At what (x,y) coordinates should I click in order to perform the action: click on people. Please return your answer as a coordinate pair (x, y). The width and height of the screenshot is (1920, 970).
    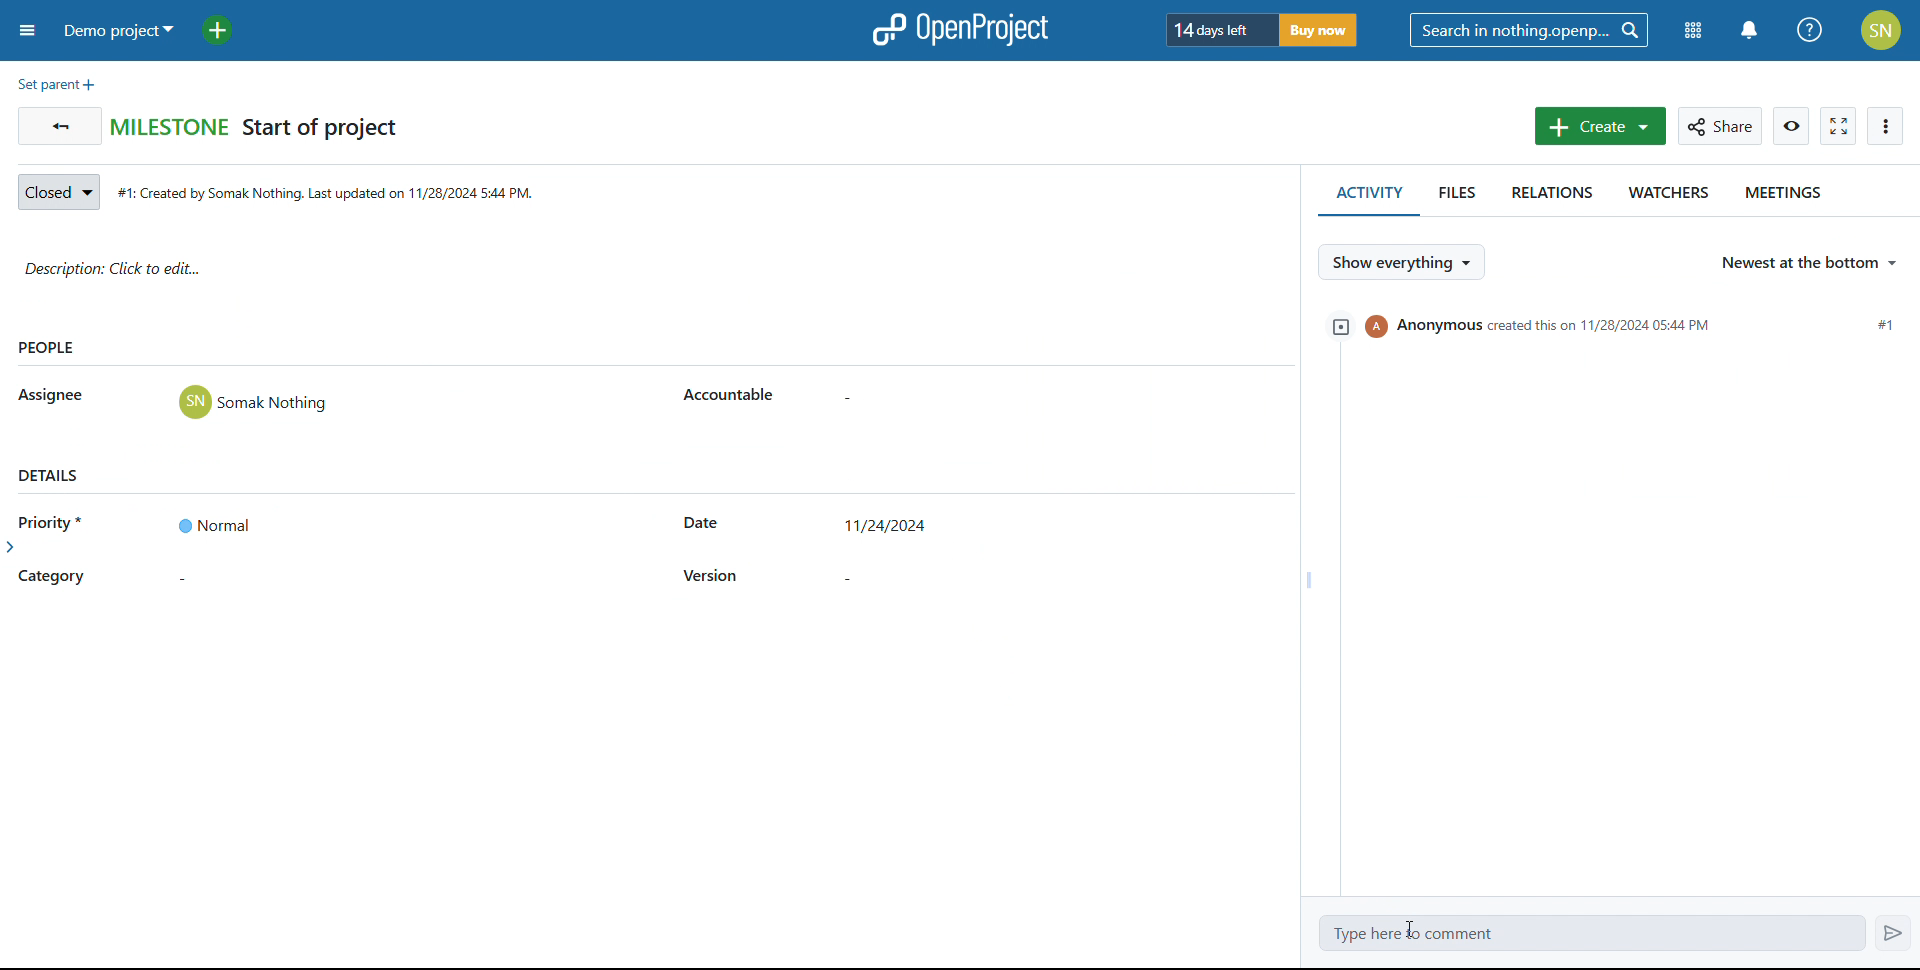
    Looking at the image, I should click on (48, 349).